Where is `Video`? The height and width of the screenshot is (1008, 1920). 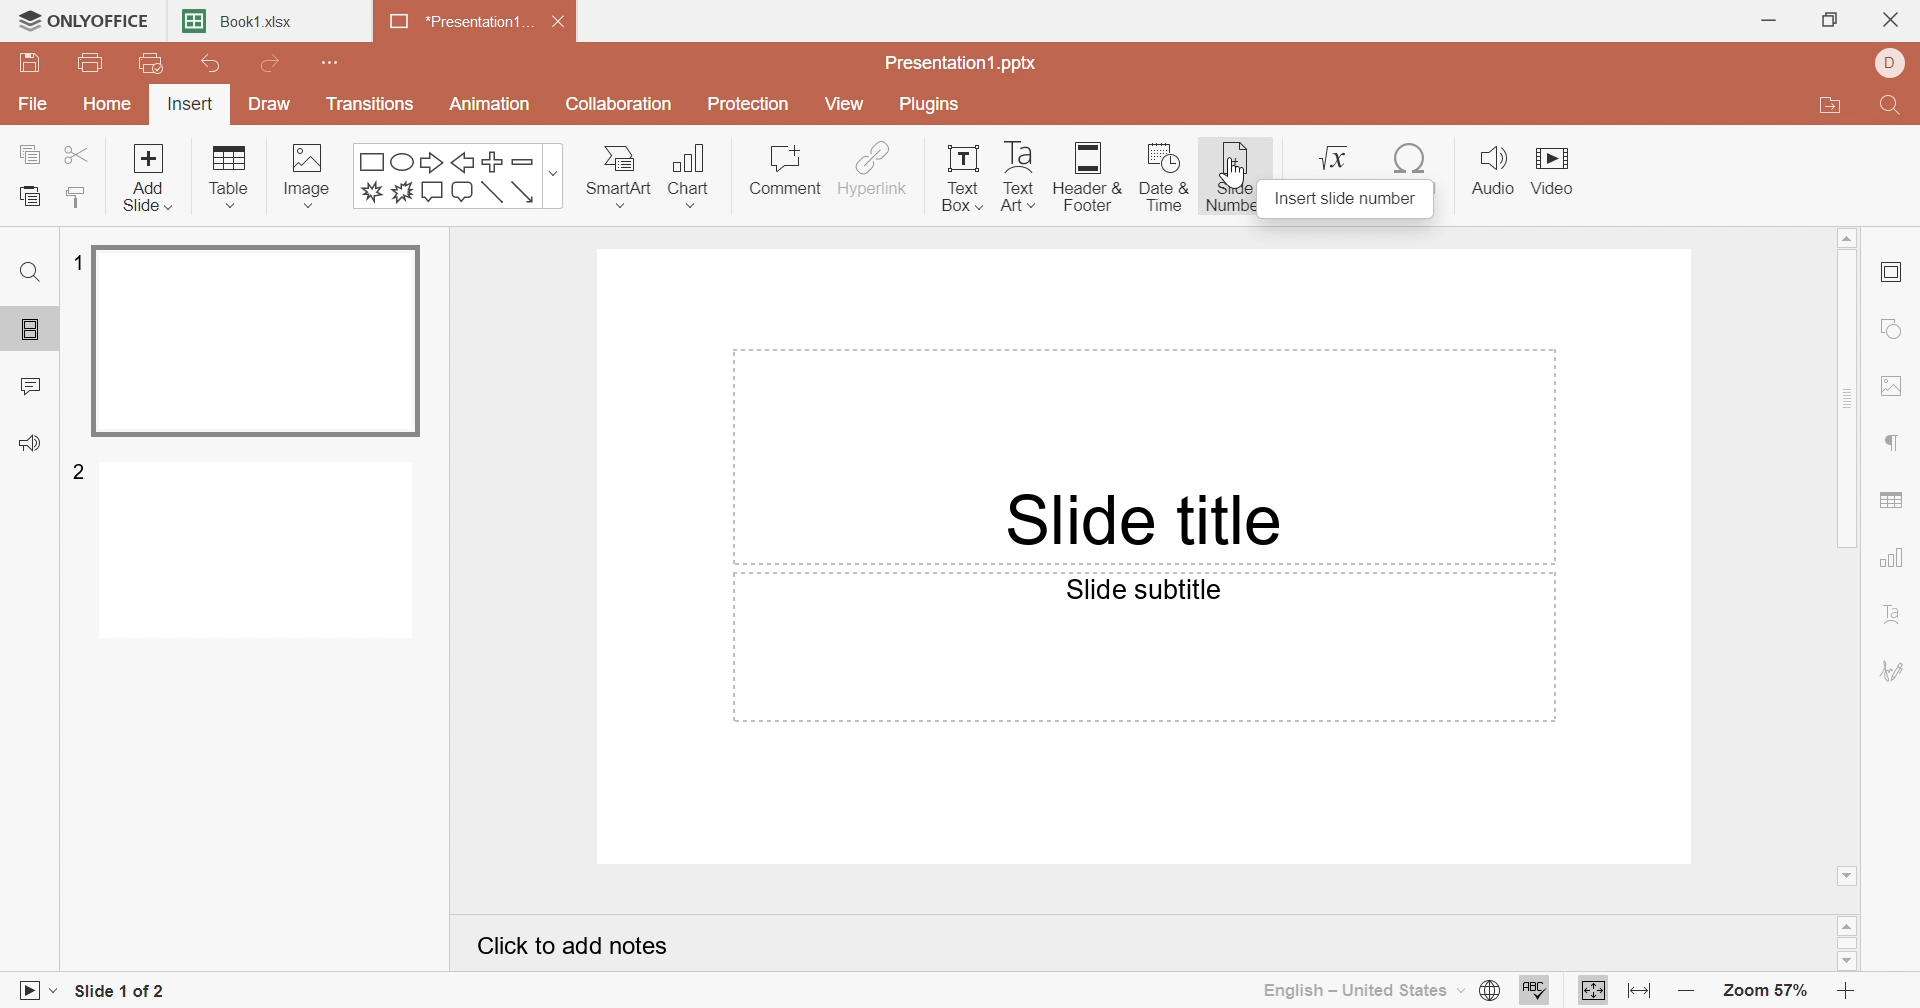 Video is located at coordinates (1561, 174).